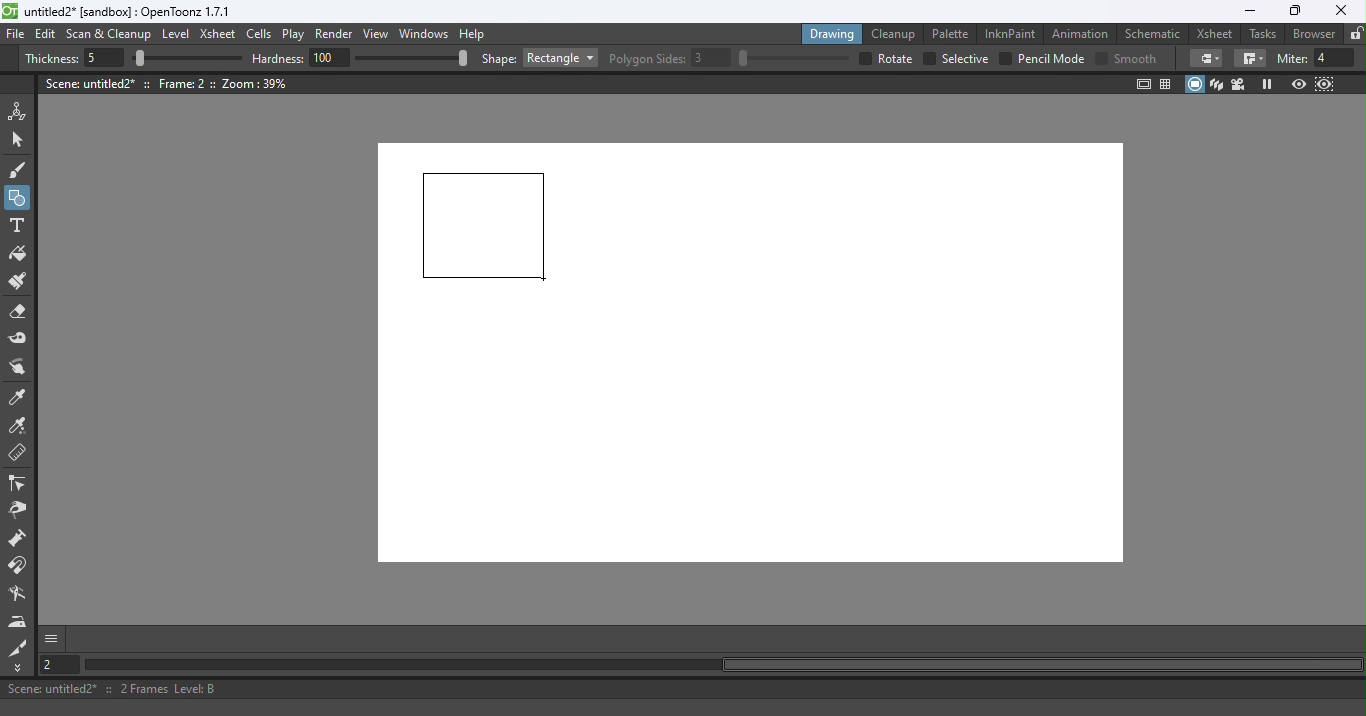 This screenshot has width=1366, height=716. What do you see at coordinates (17, 227) in the screenshot?
I see `Type tool` at bounding box center [17, 227].